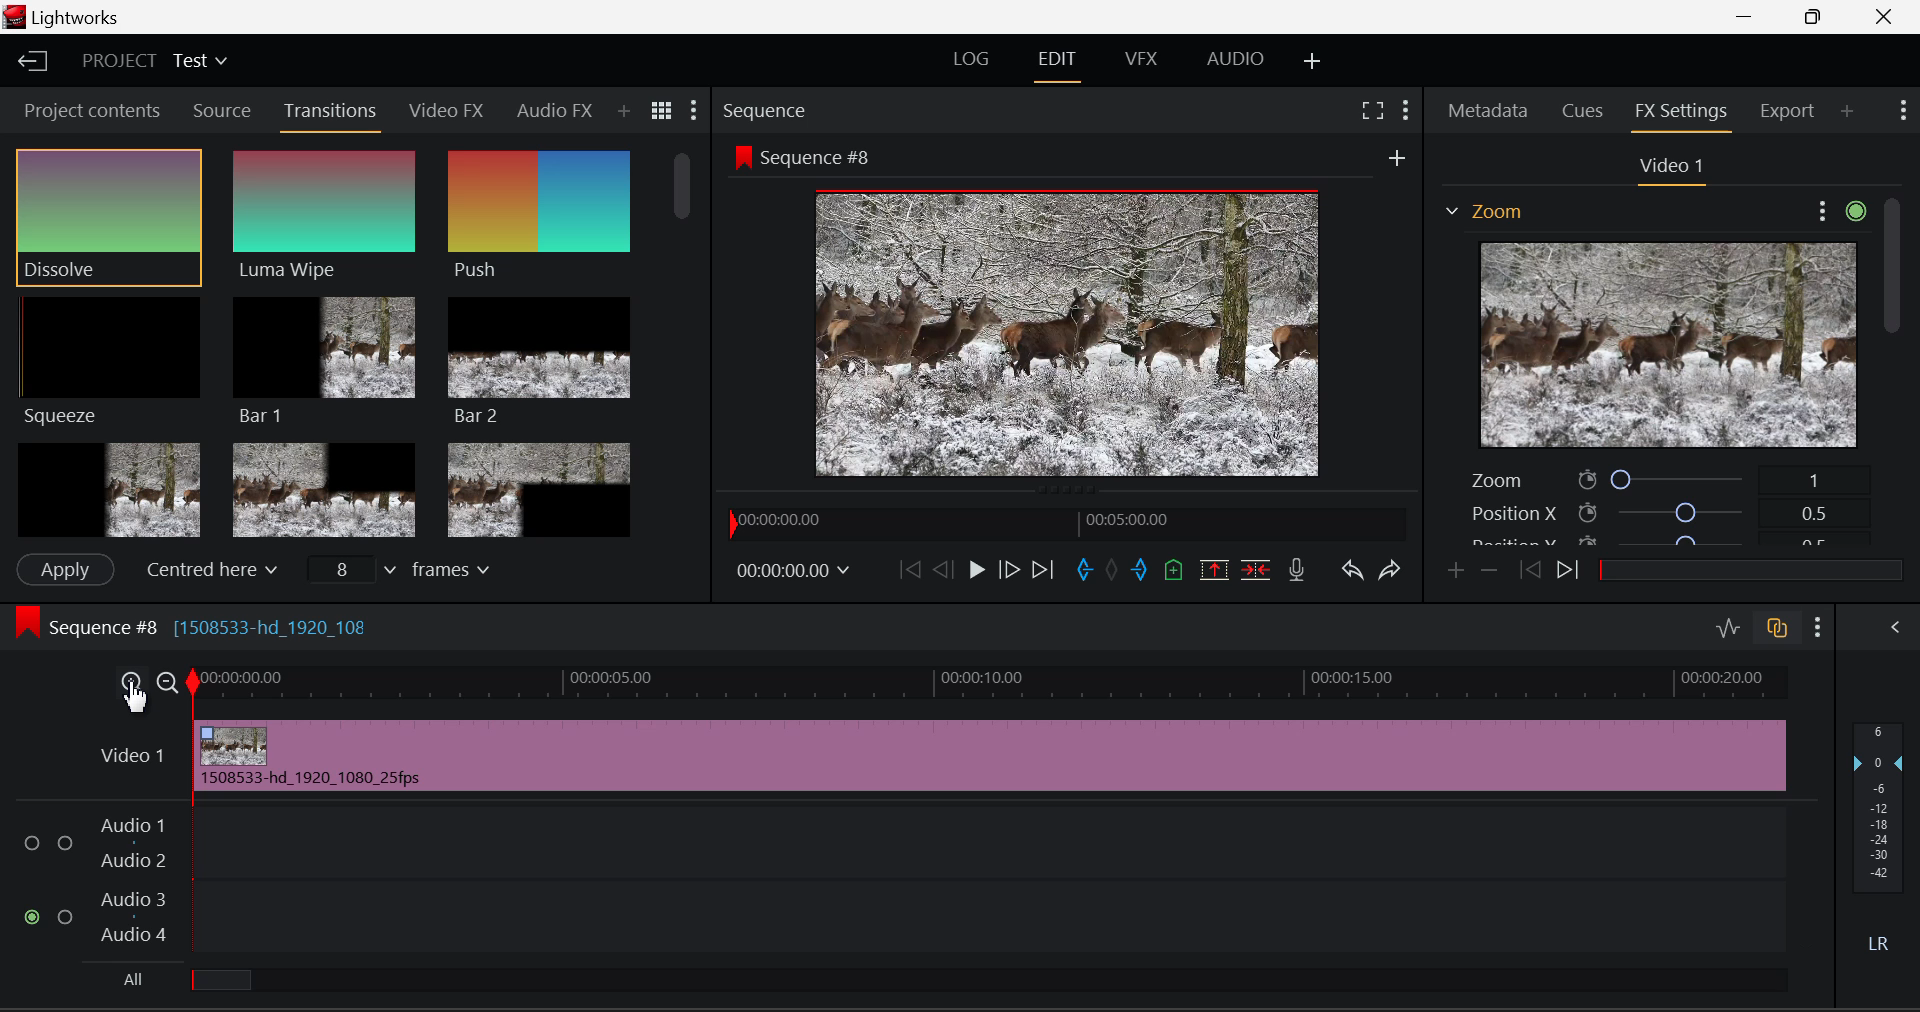 Image resolution: width=1920 pixels, height=1012 pixels. I want to click on Add Panel, so click(1846, 110).